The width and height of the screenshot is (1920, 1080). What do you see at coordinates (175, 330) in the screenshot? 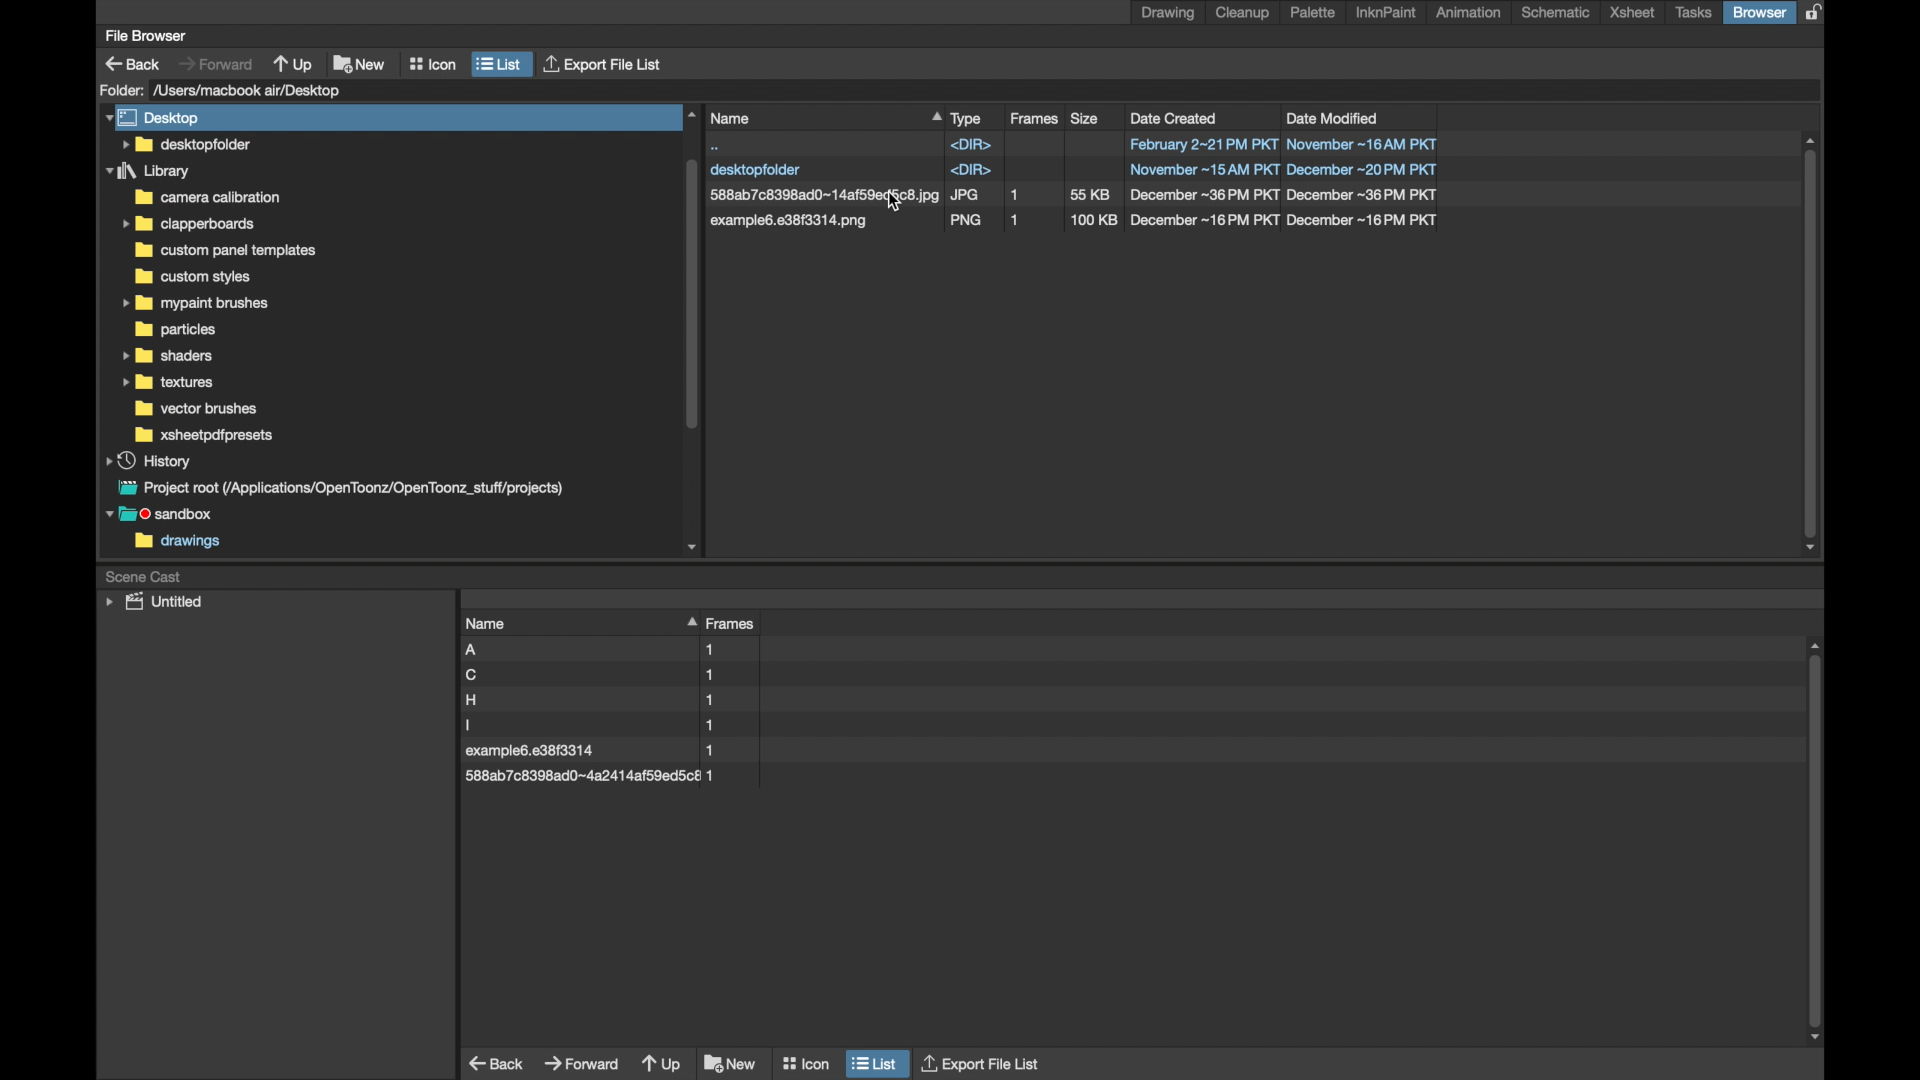
I see `folder` at bounding box center [175, 330].